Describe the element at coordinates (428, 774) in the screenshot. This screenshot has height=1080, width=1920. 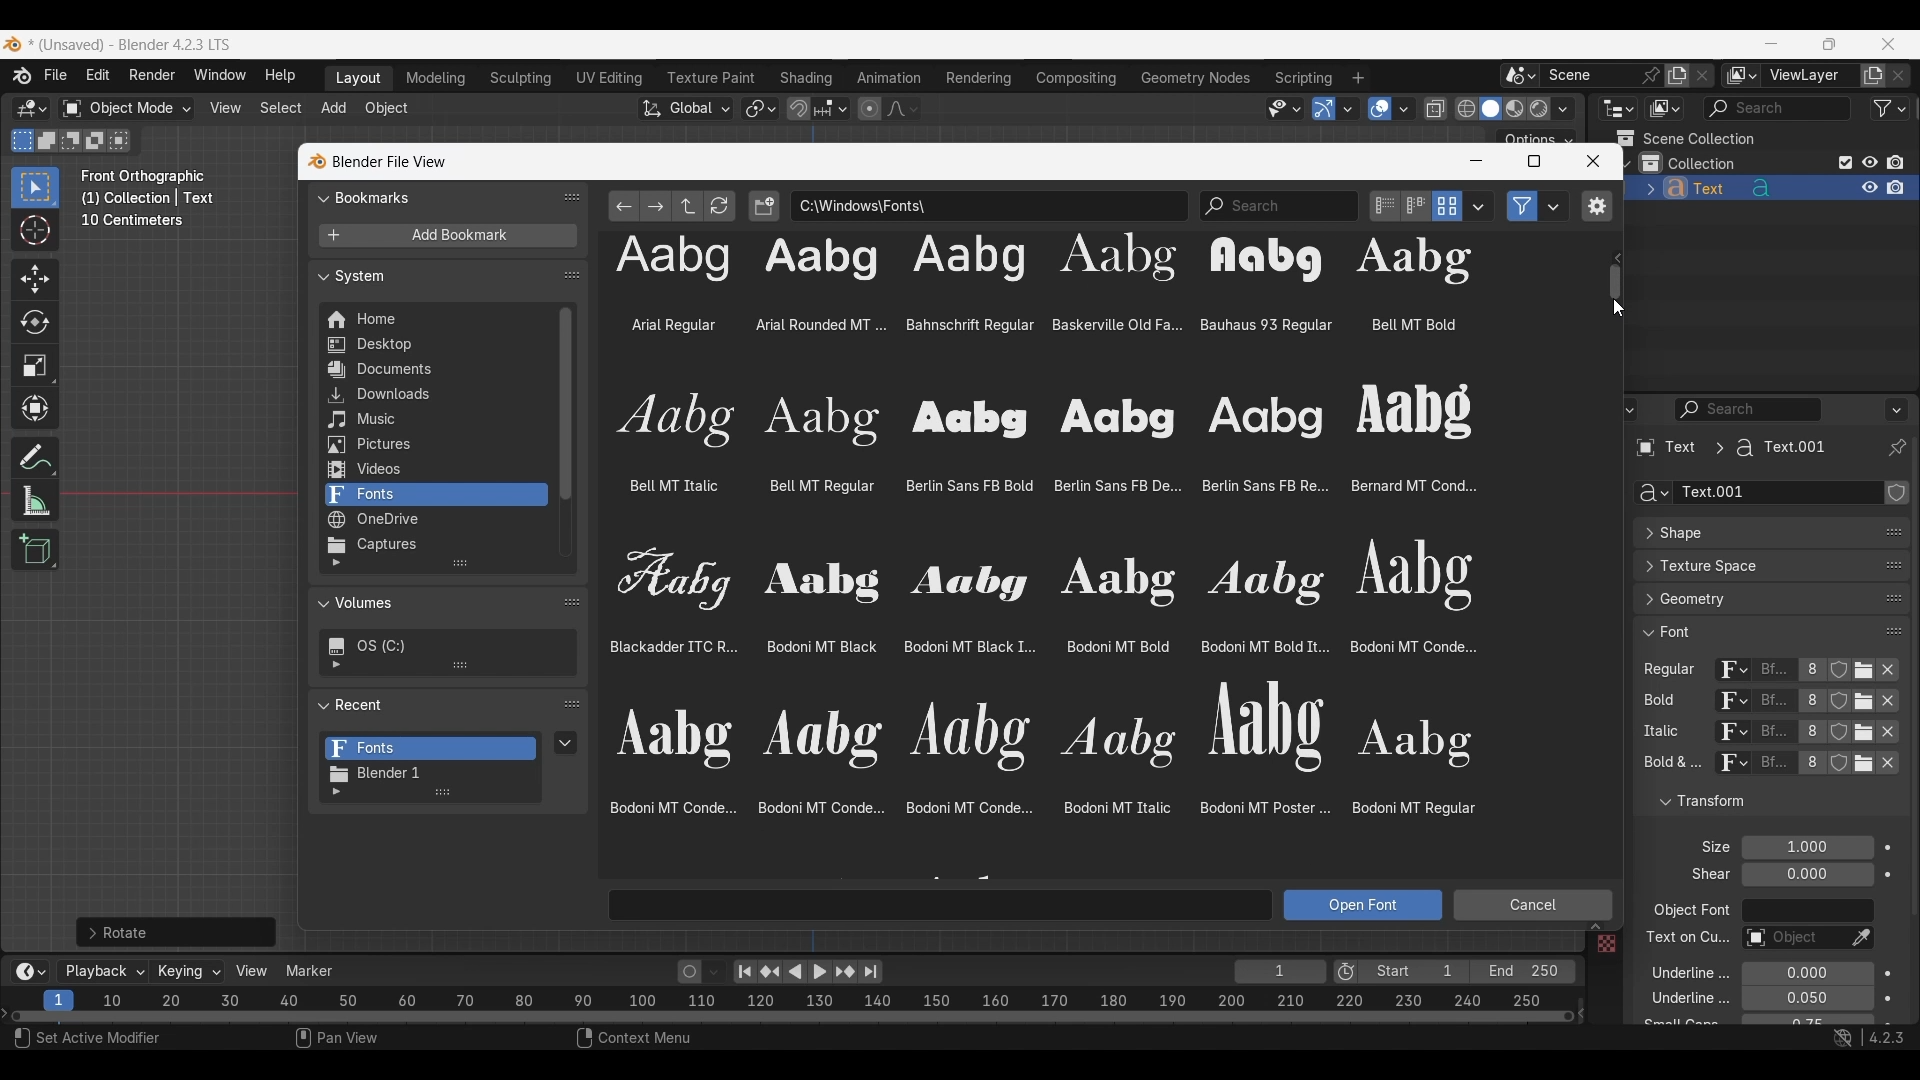
I see `Blender 1 folder` at that location.